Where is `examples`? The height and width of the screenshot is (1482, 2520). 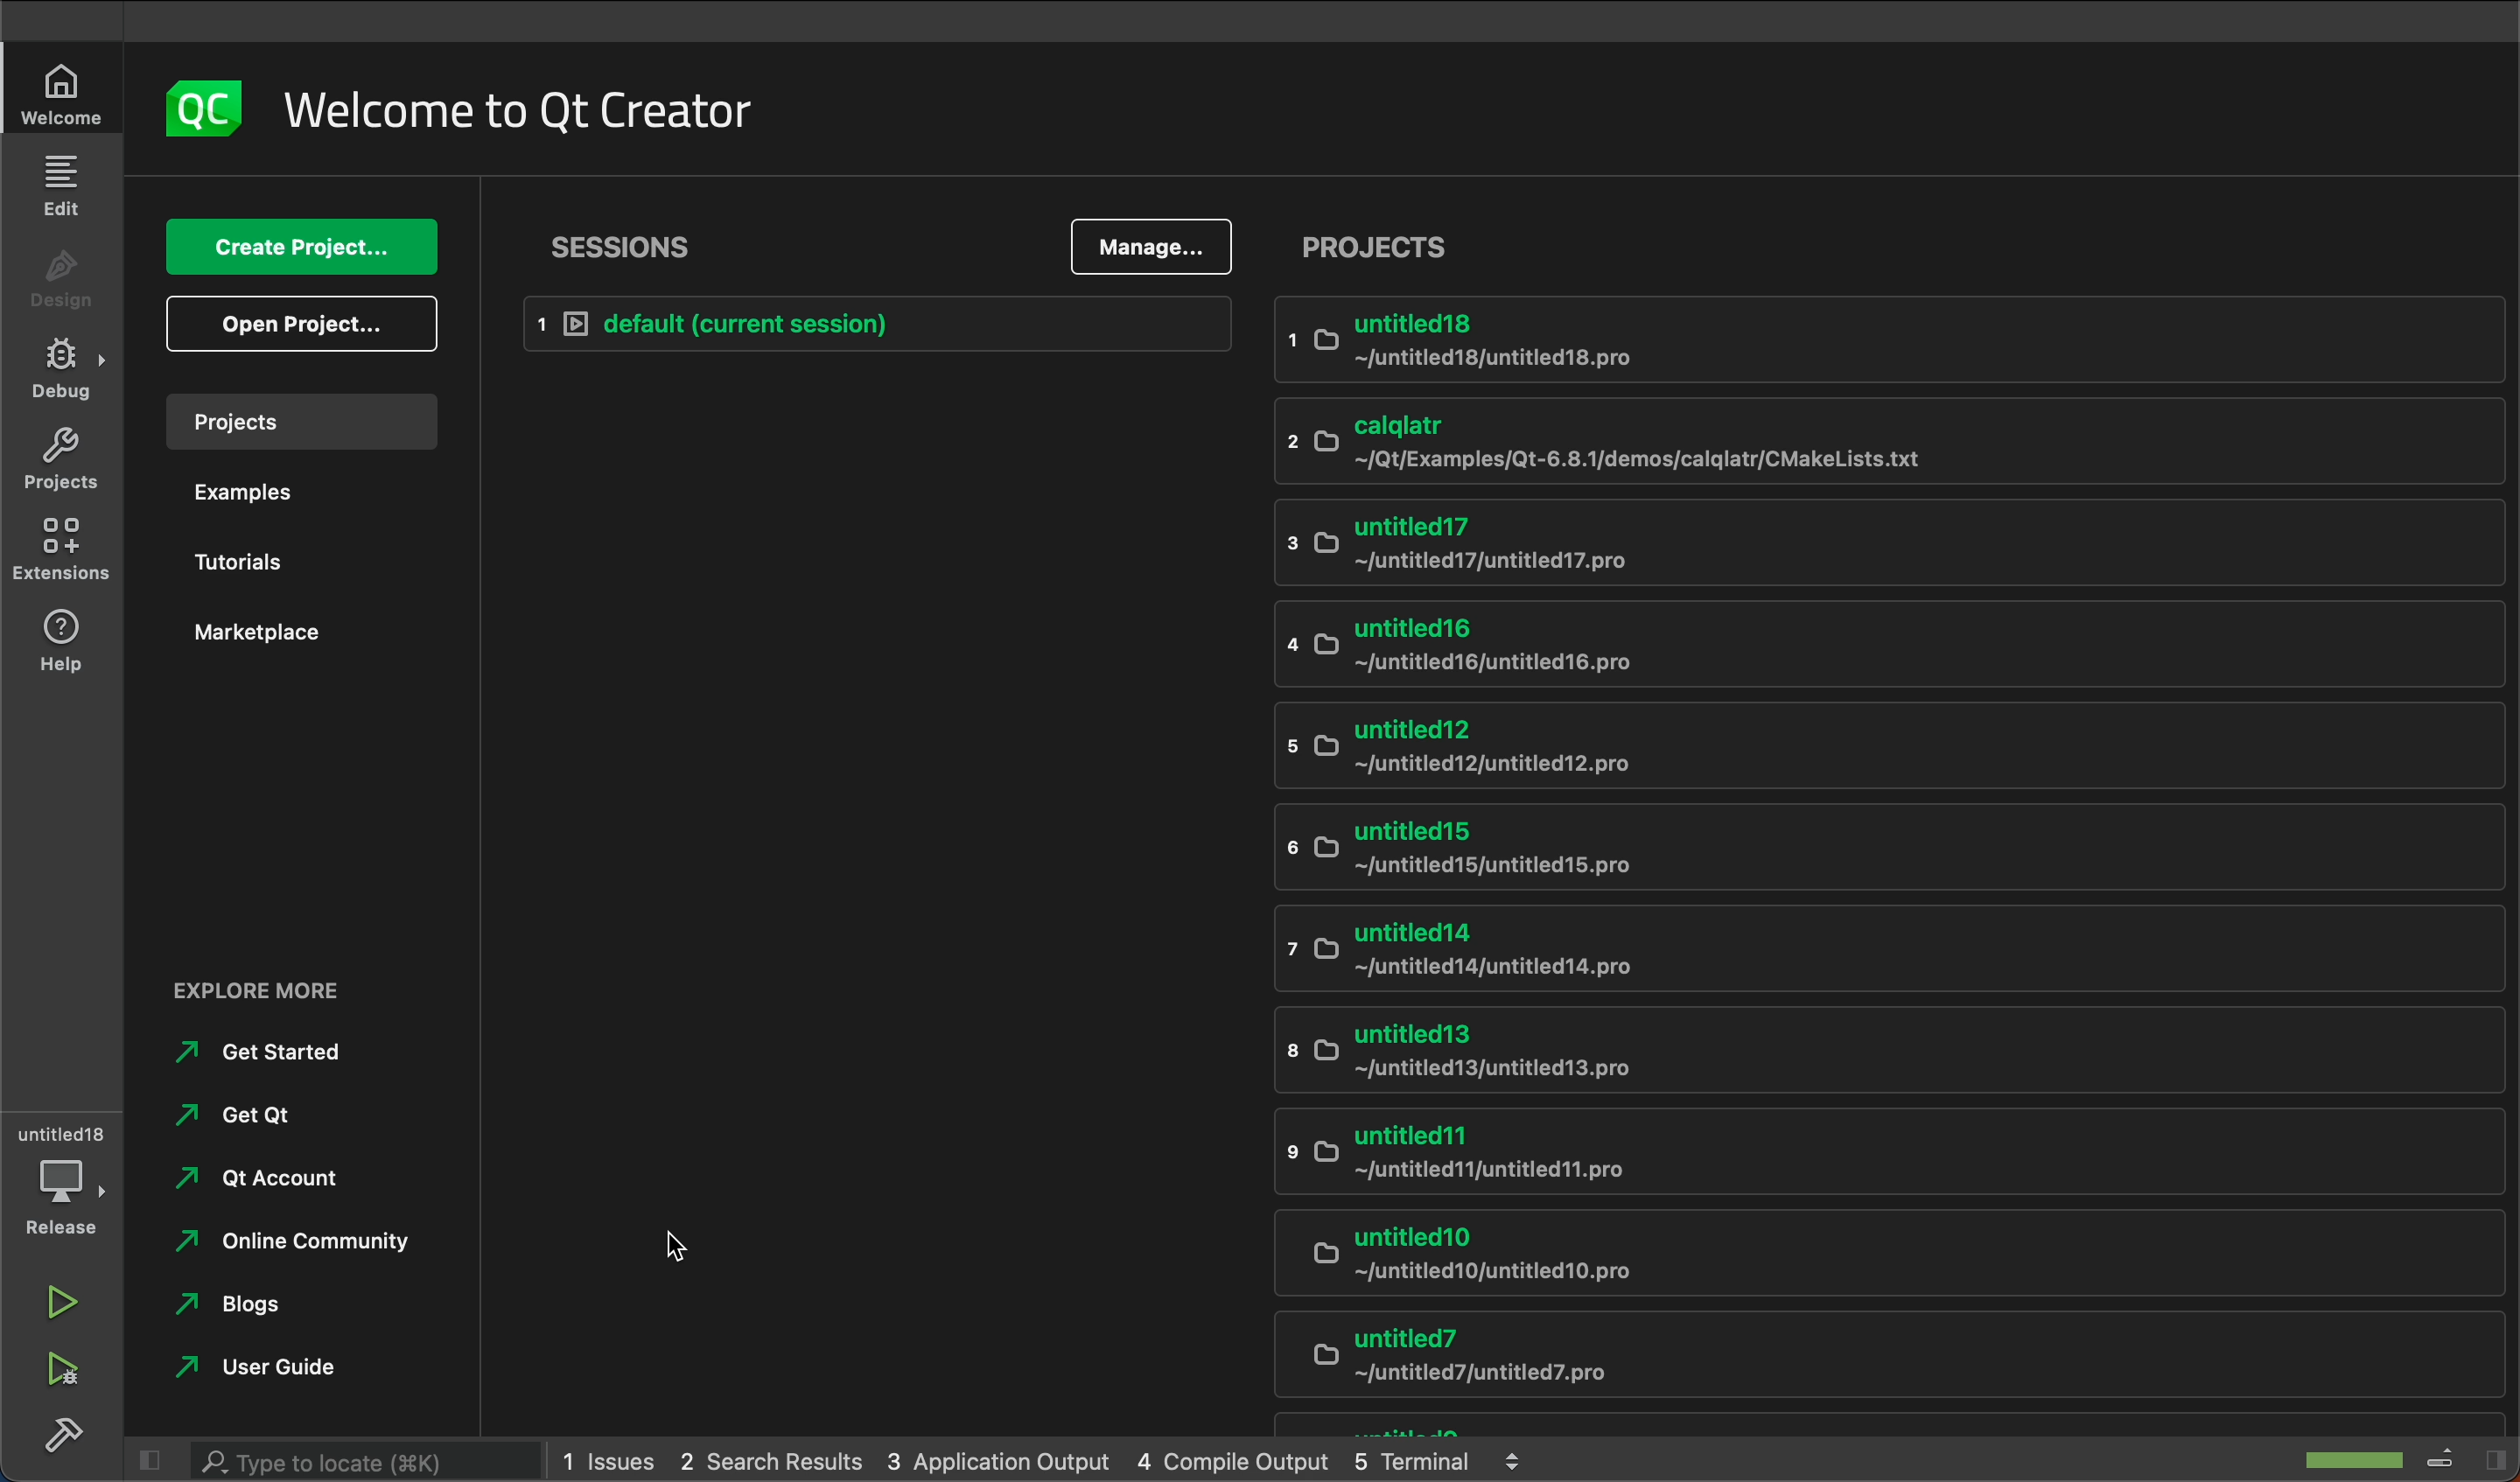 examples is located at coordinates (297, 497).